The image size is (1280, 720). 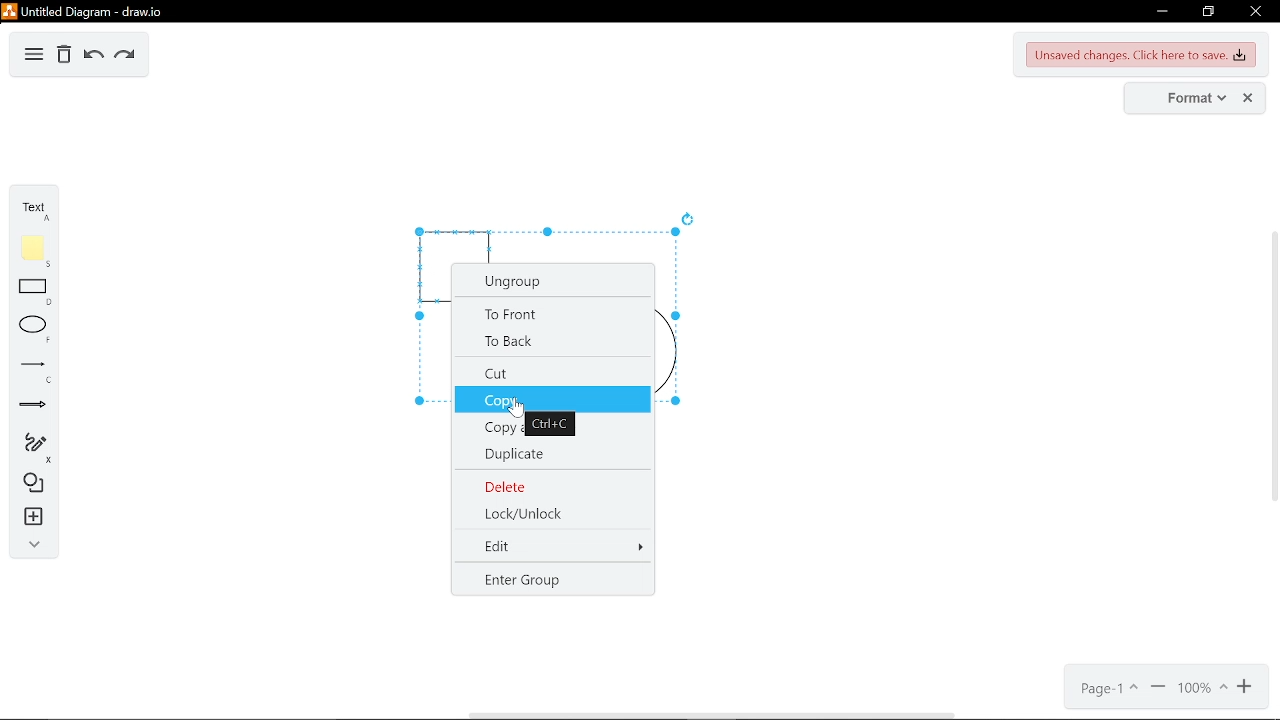 What do you see at coordinates (559, 343) in the screenshot?
I see `to back` at bounding box center [559, 343].